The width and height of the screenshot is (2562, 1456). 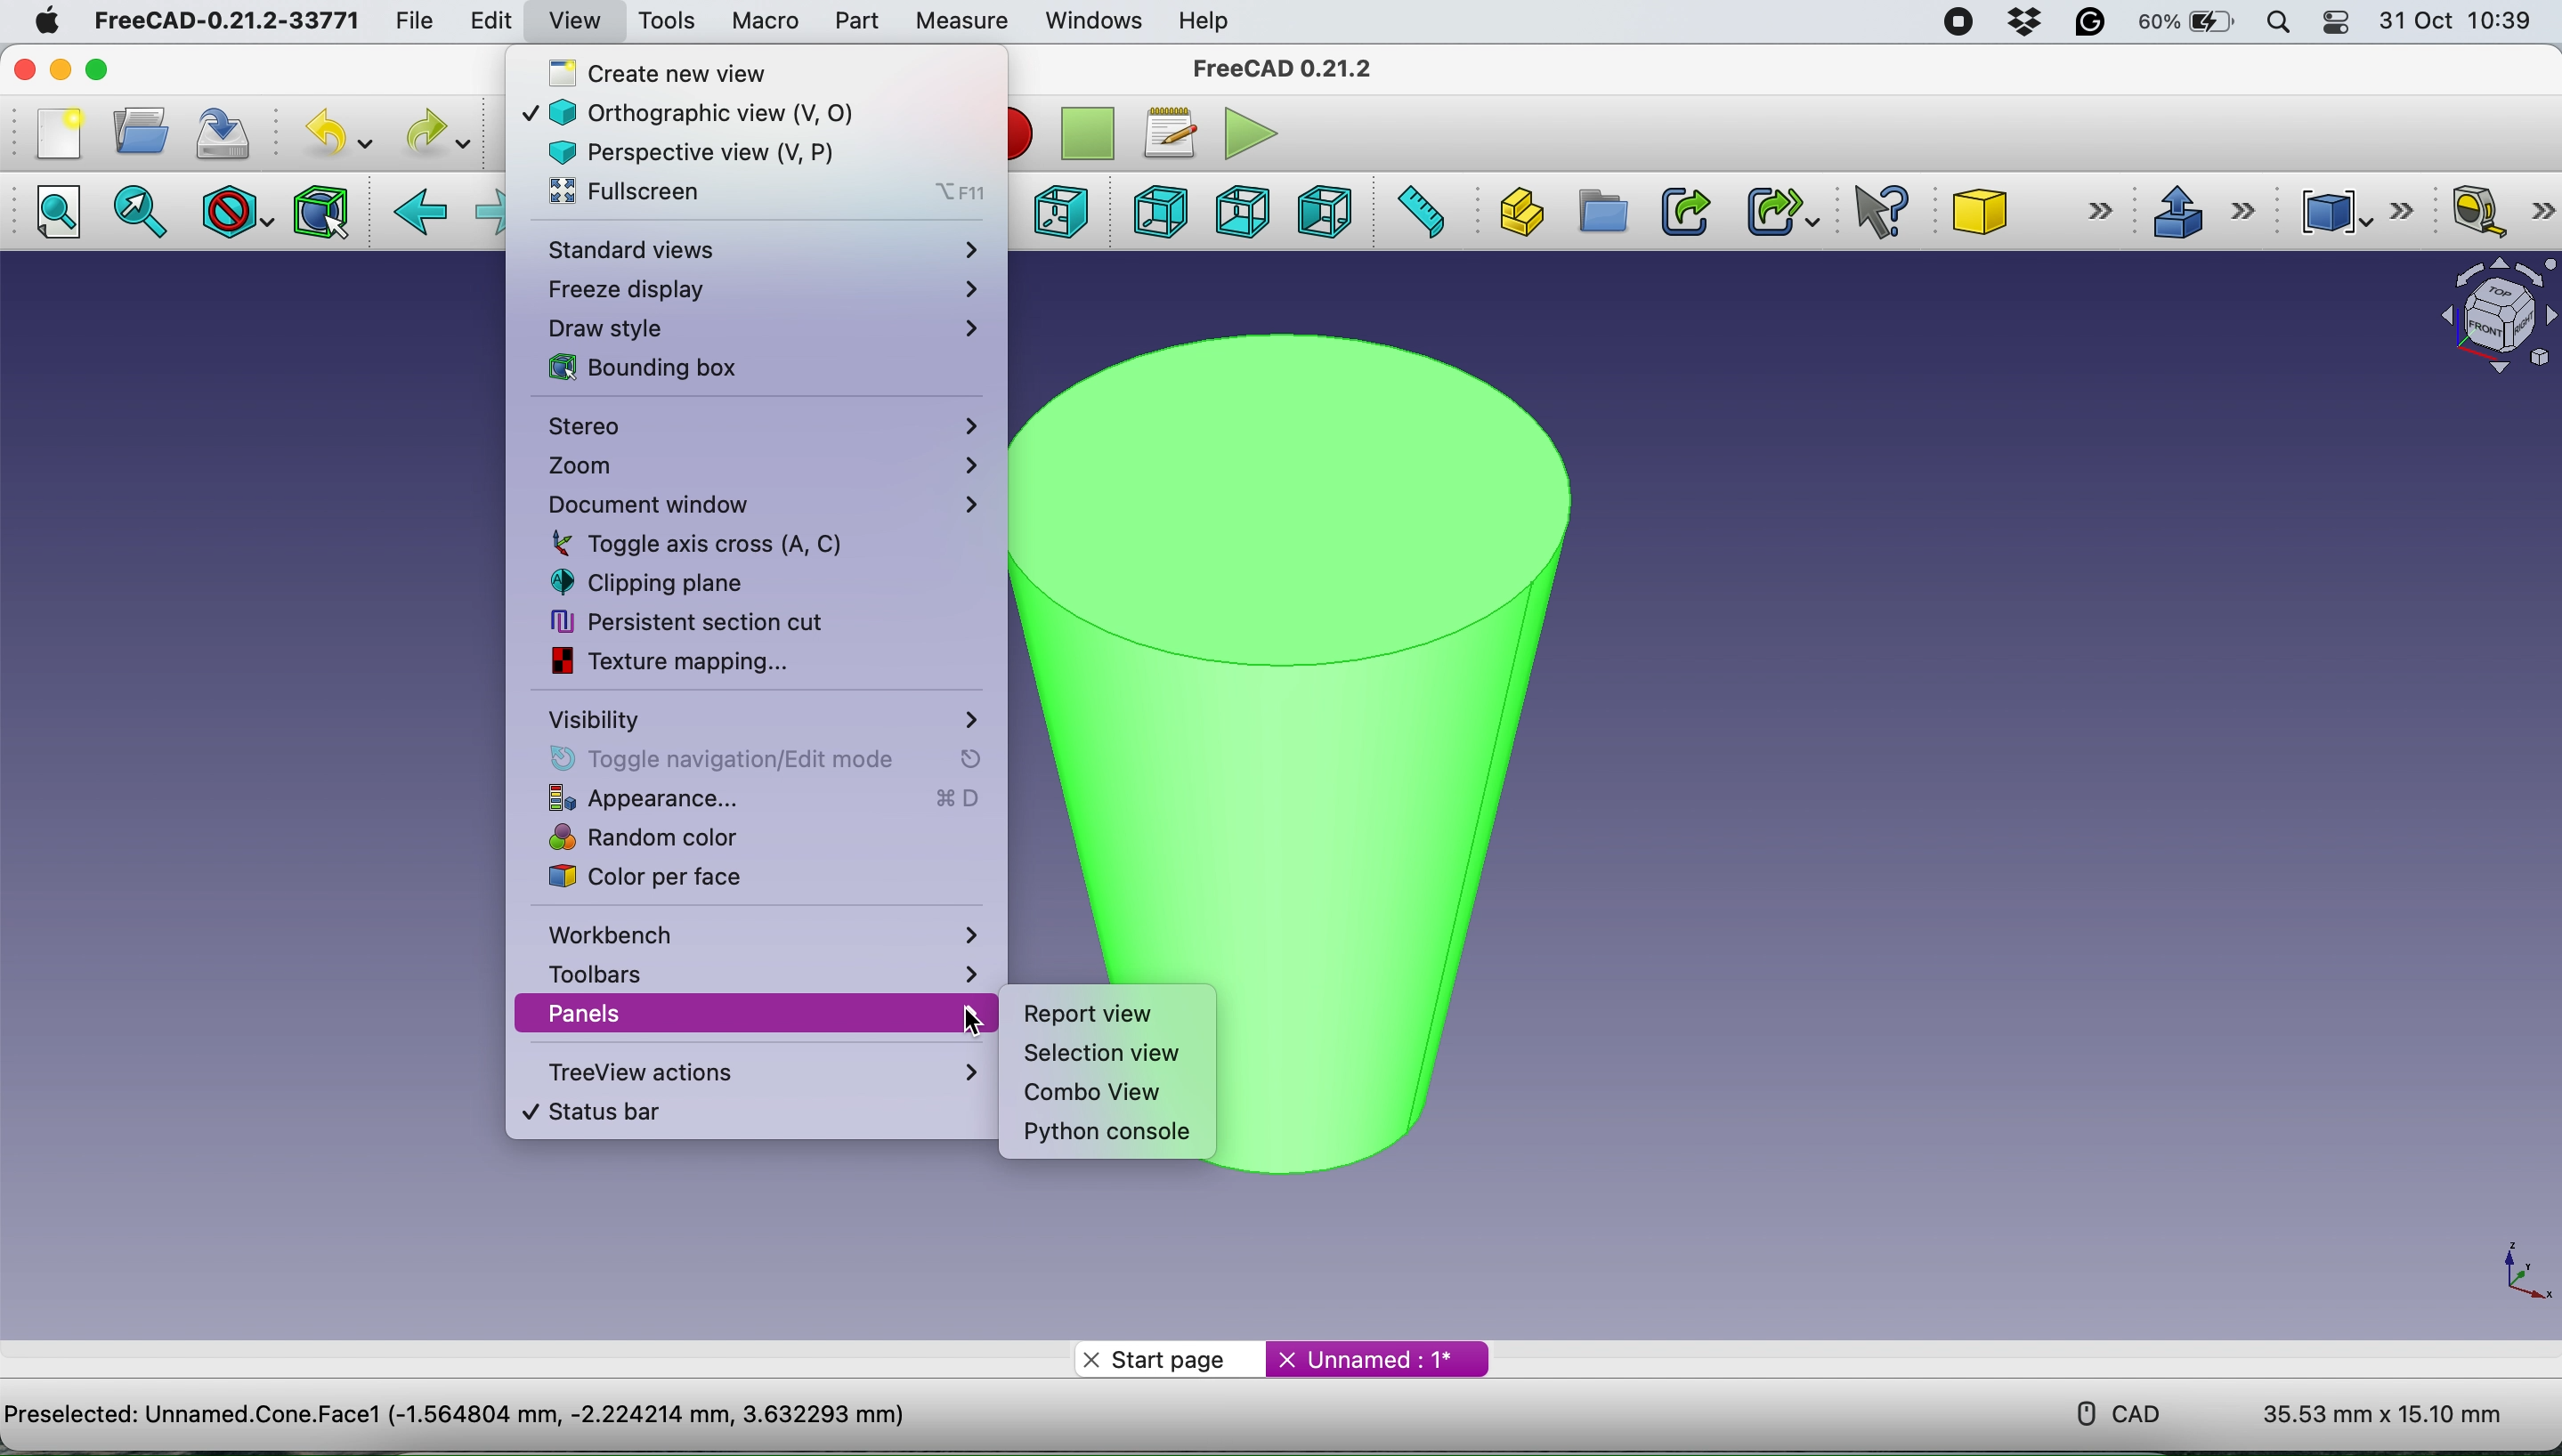 What do you see at coordinates (1157, 214) in the screenshot?
I see `rear` at bounding box center [1157, 214].